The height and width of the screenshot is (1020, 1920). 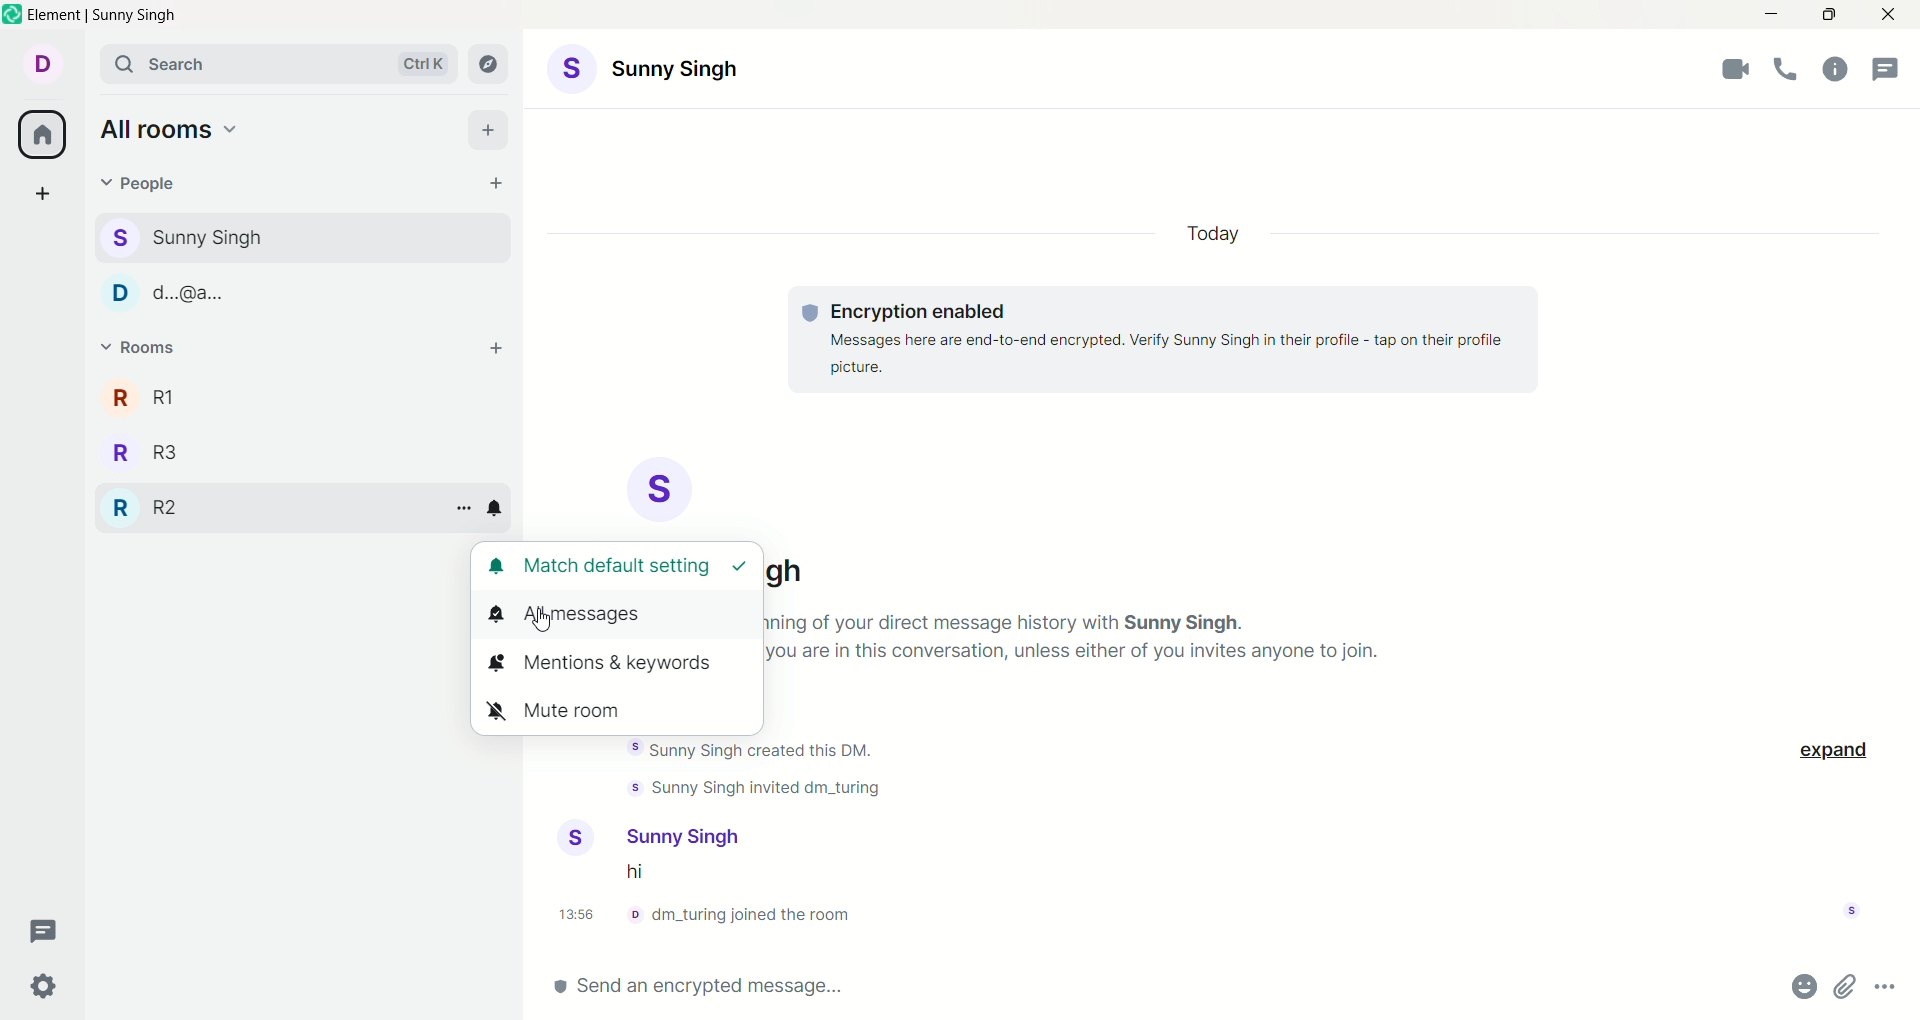 I want to click on R2, so click(x=148, y=503).